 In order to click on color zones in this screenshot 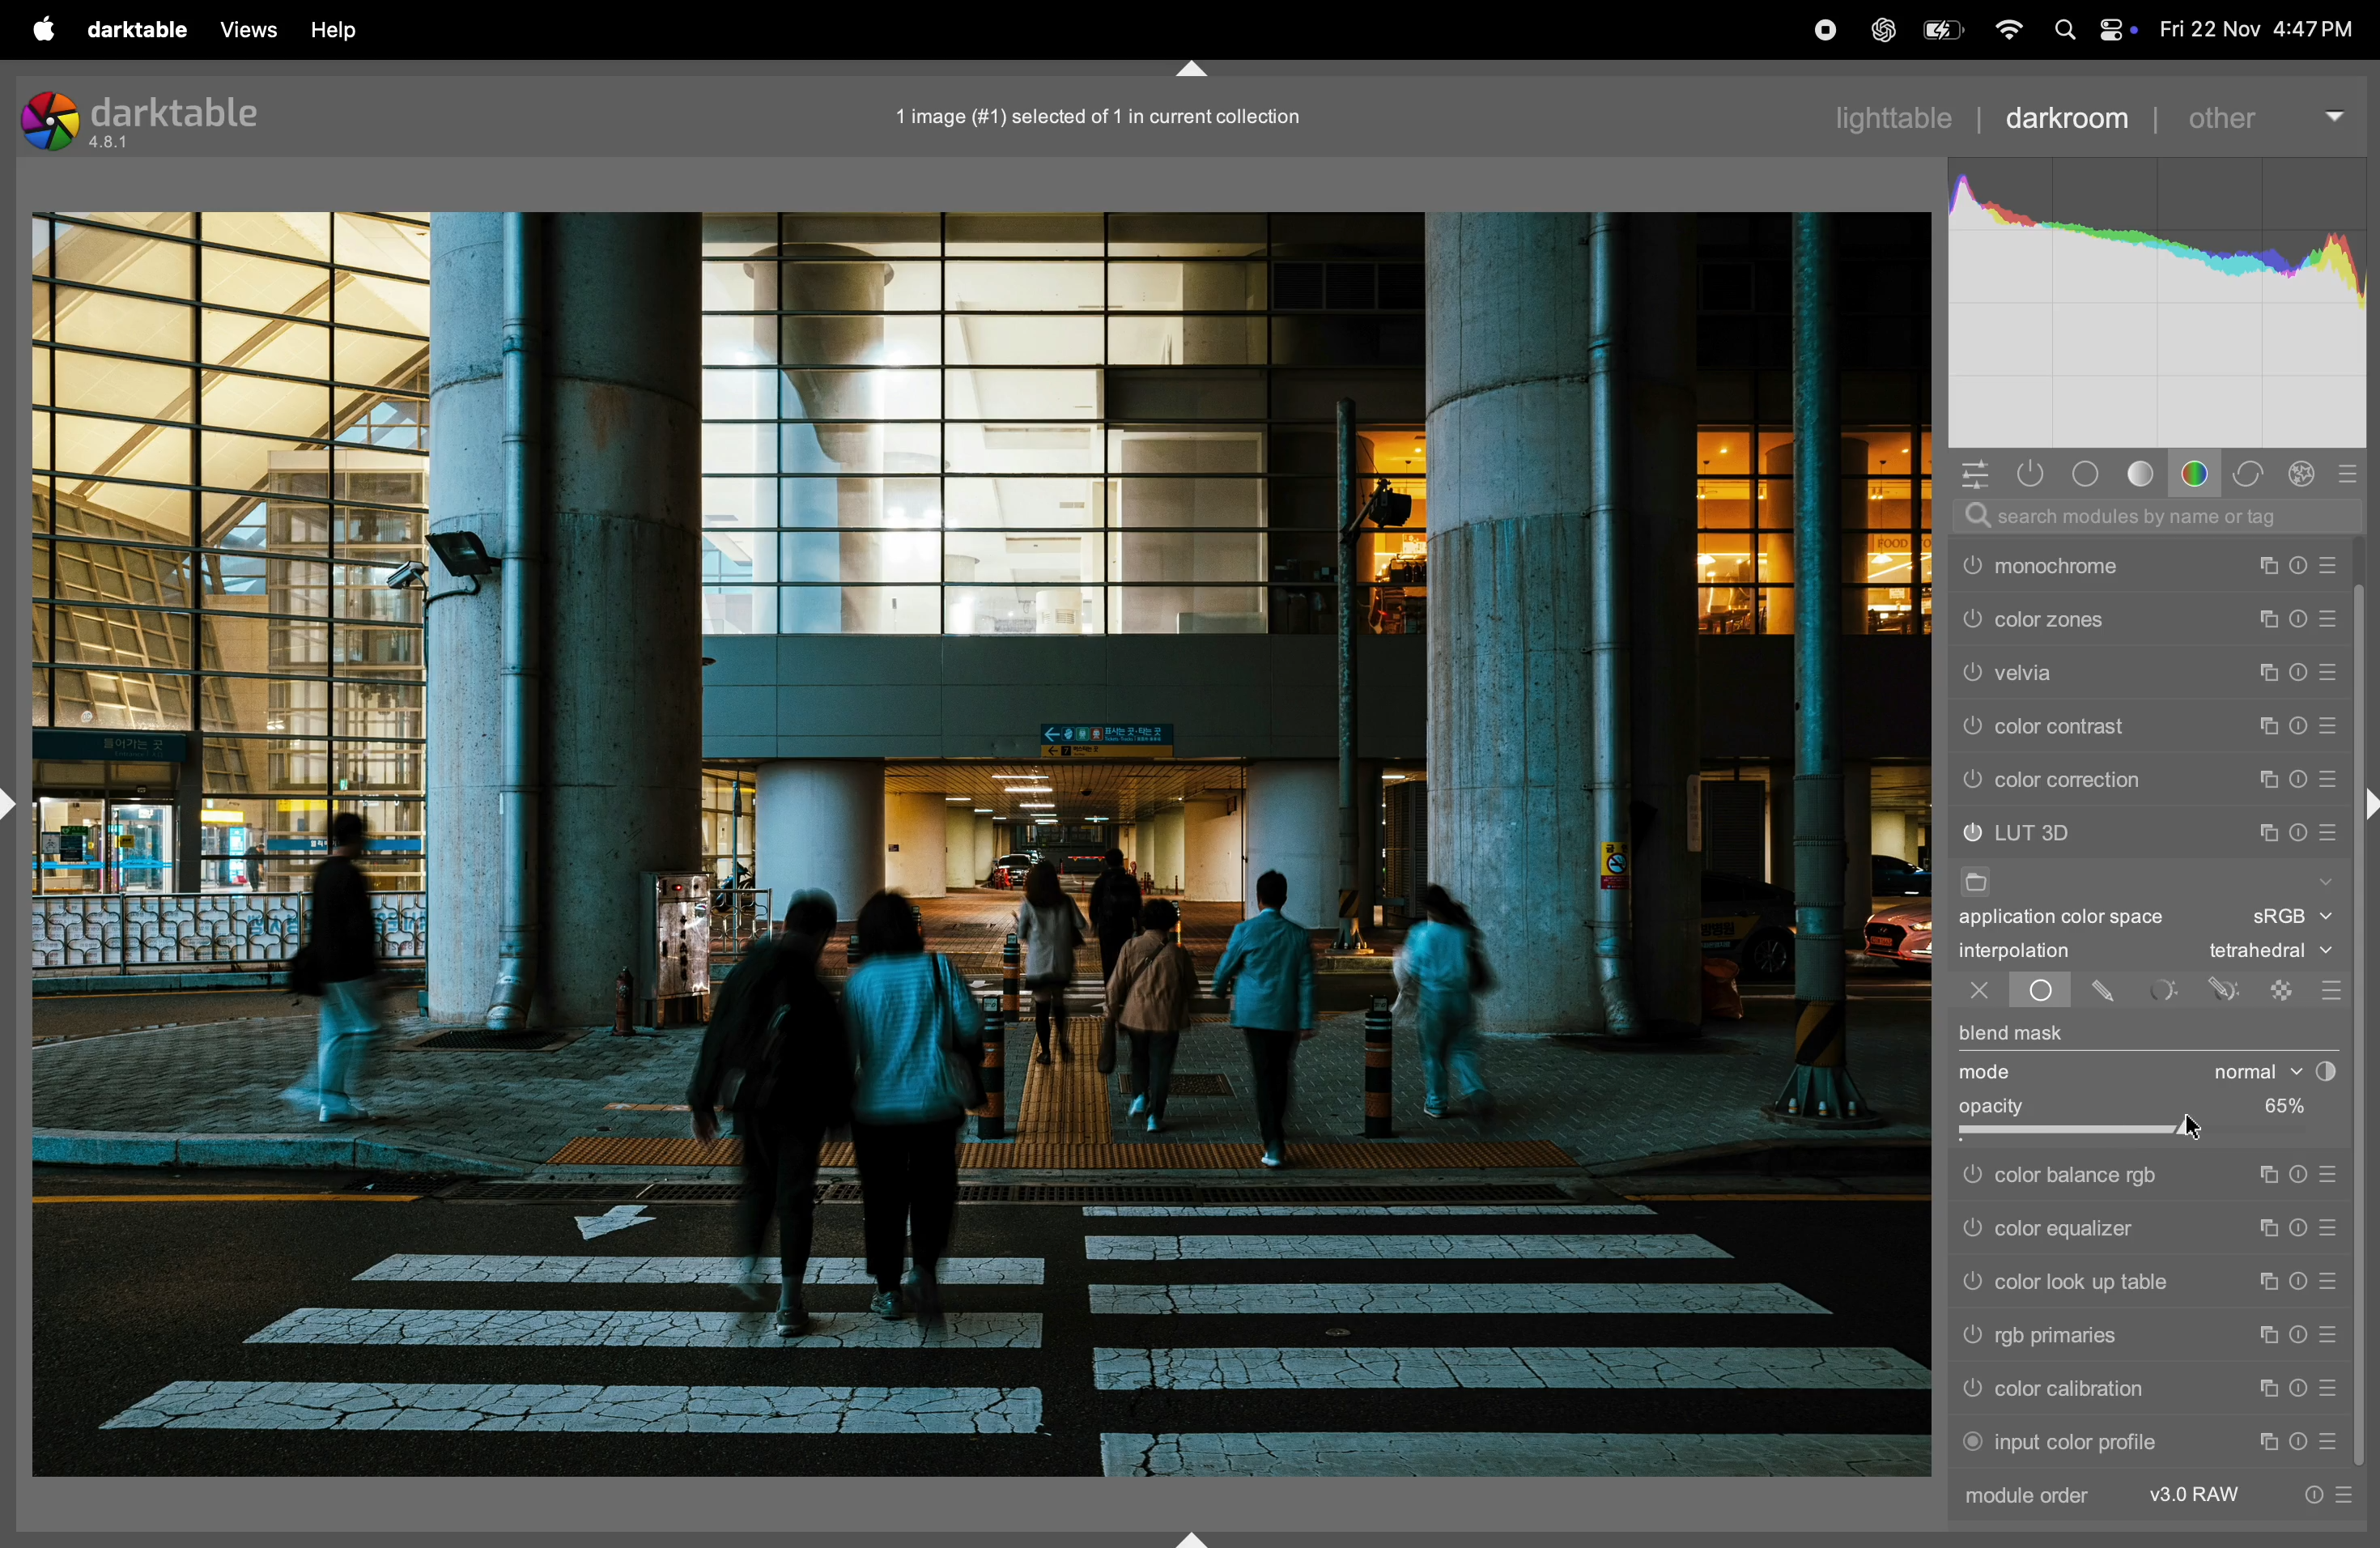, I will do `click(2119, 670)`.